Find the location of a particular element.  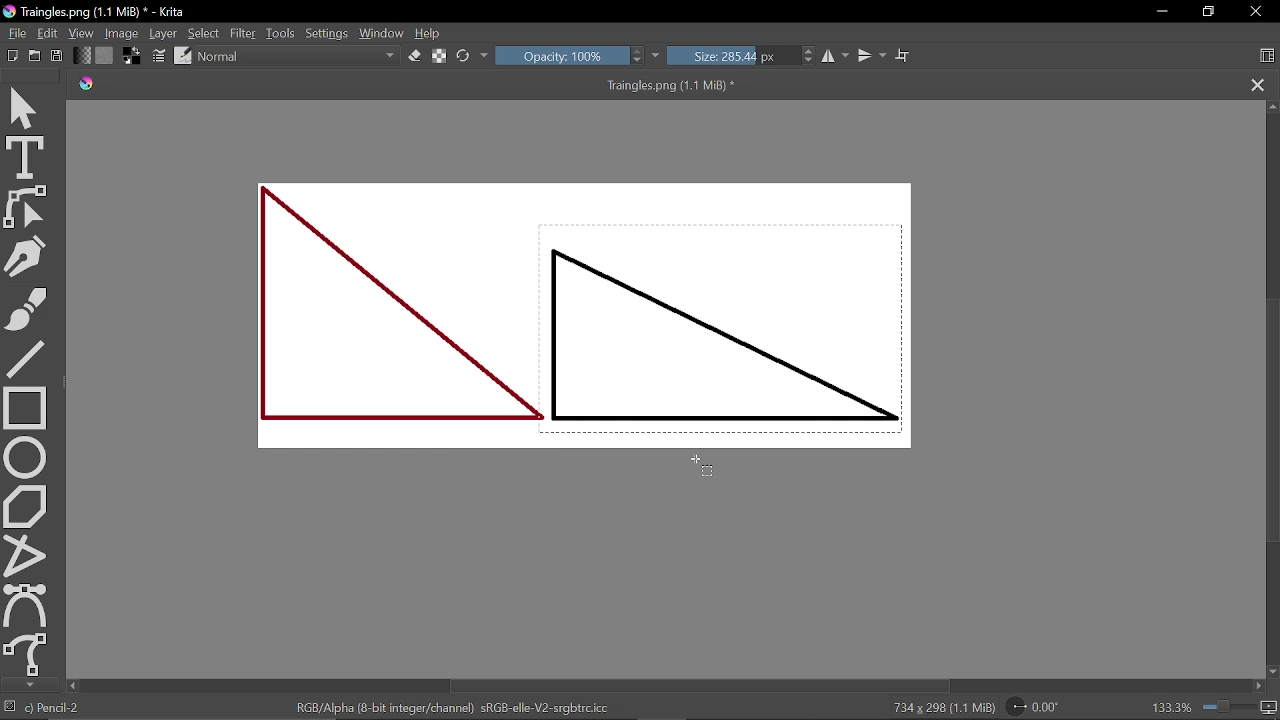

Minimize is located at coordinates (1157, 13).